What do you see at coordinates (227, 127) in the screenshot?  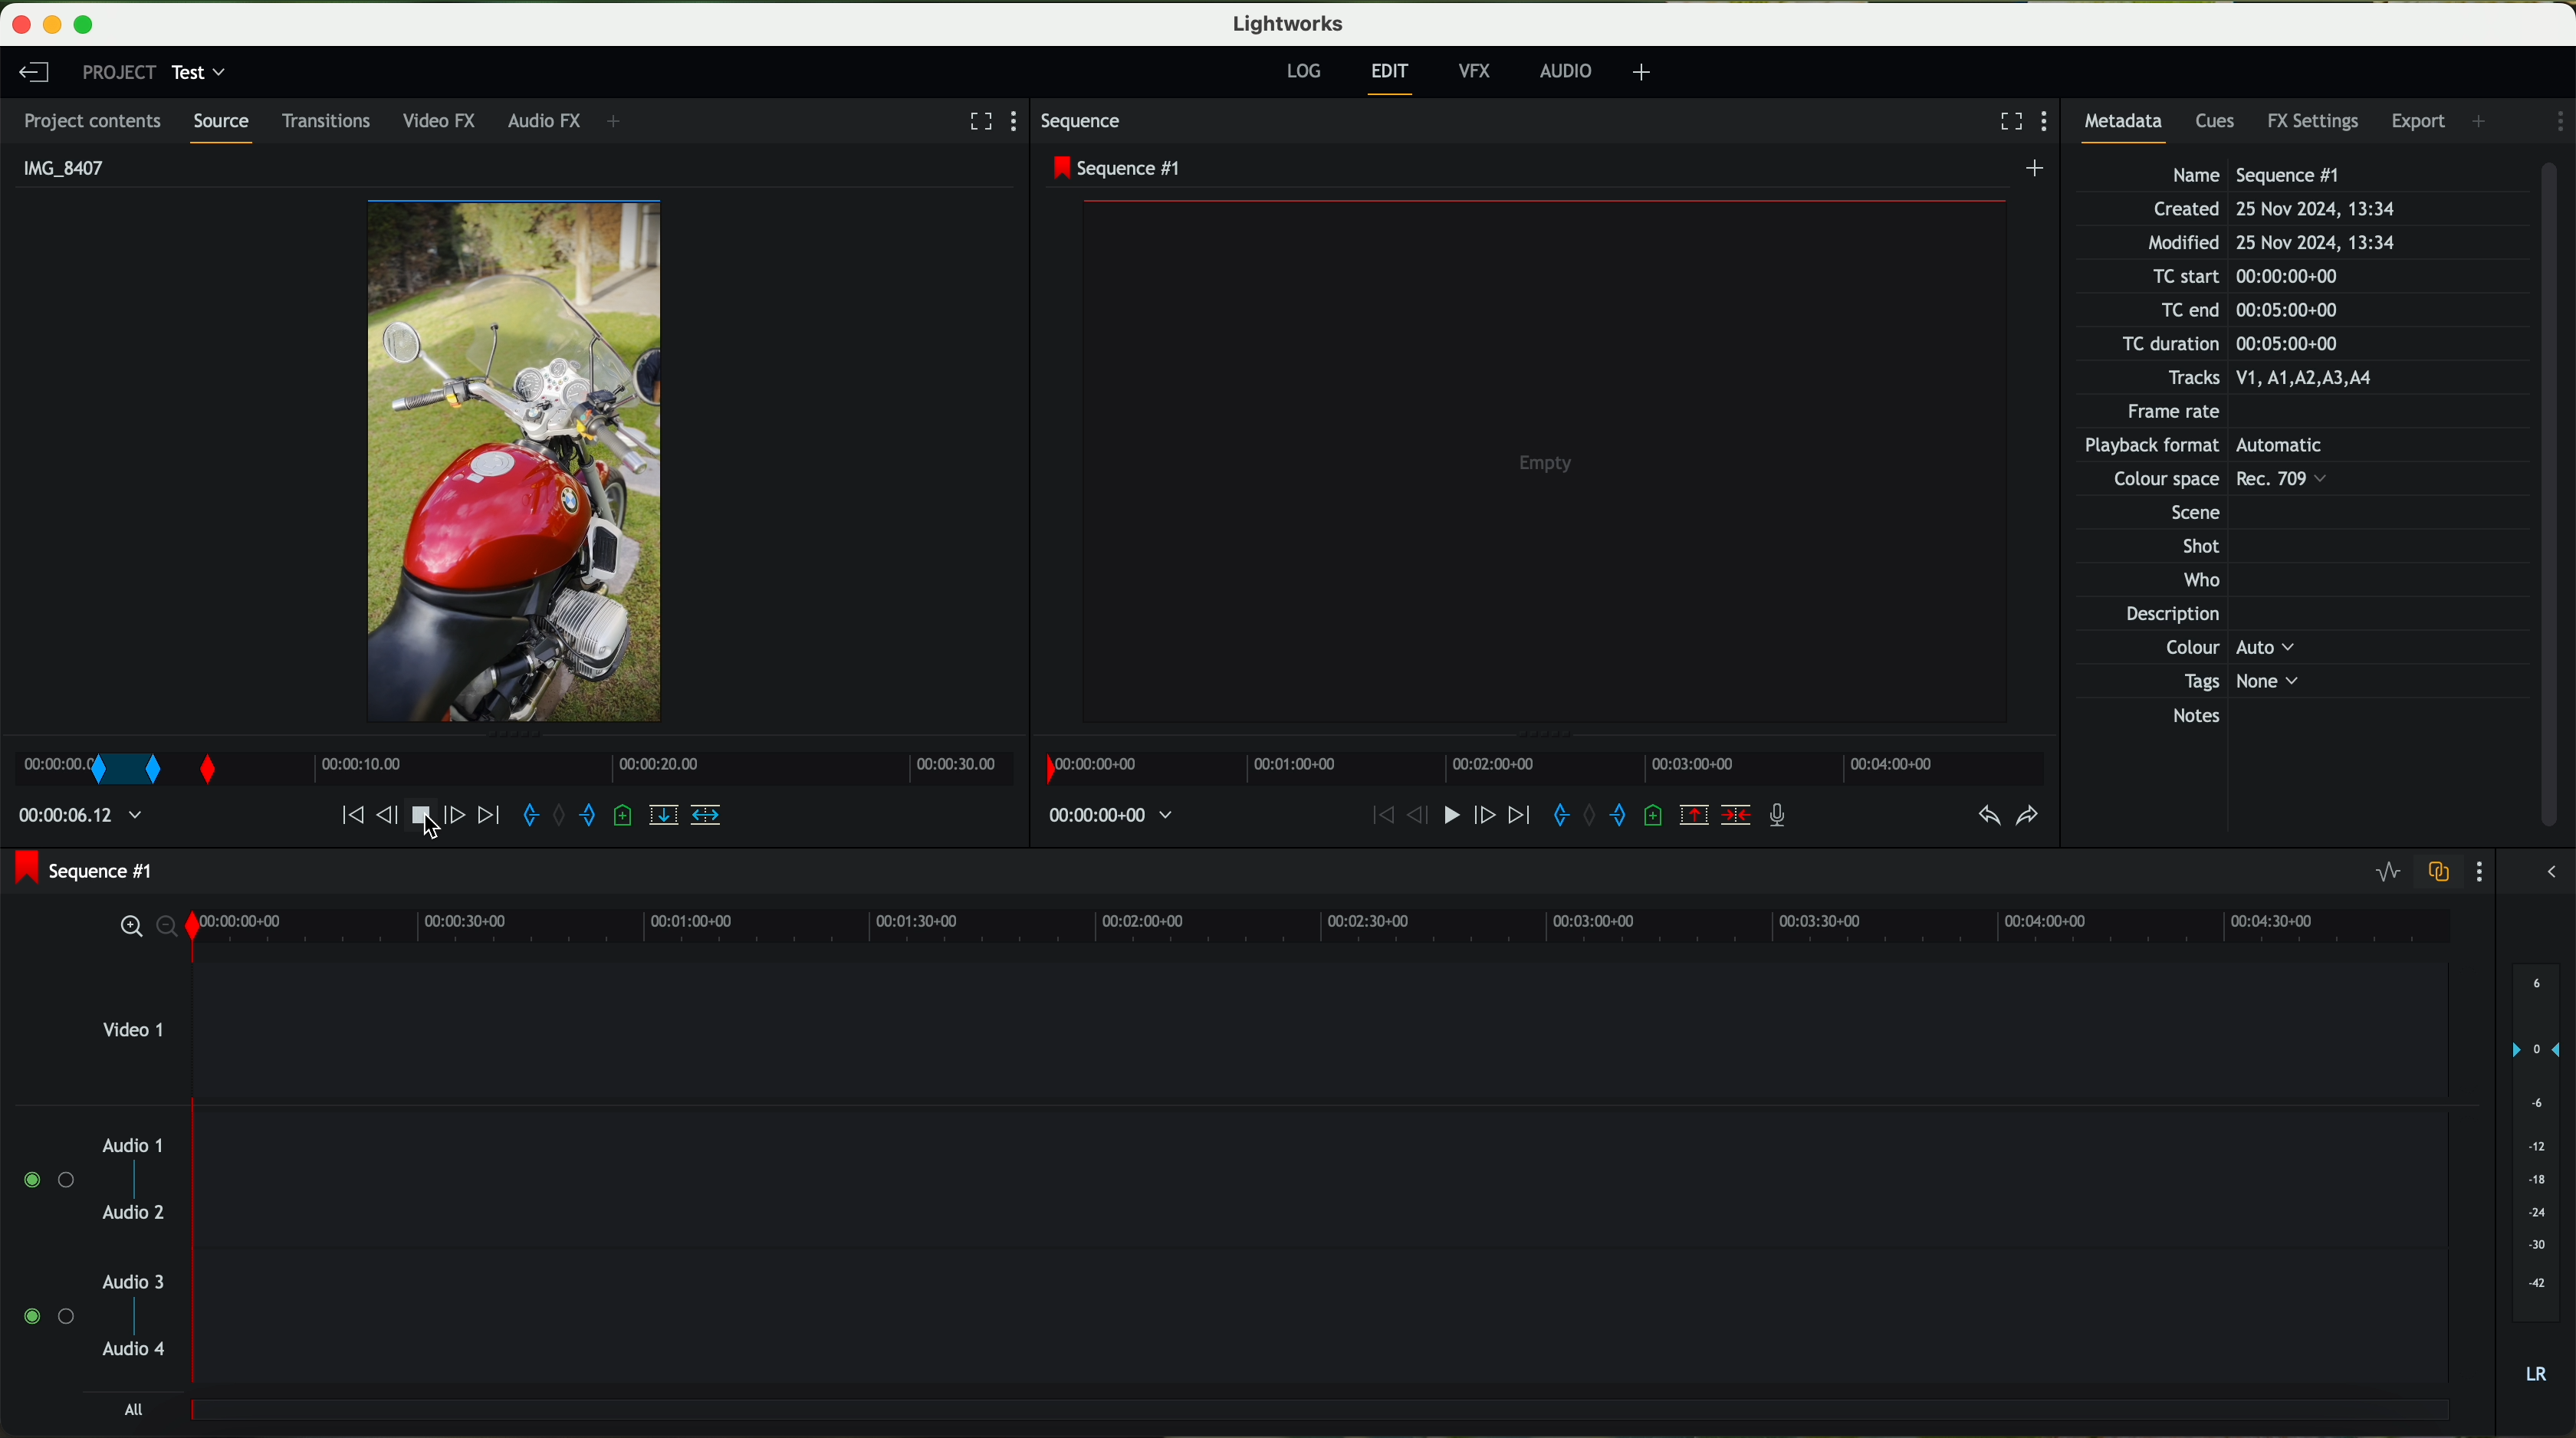 I see `source` at bounding box center [227, 127].